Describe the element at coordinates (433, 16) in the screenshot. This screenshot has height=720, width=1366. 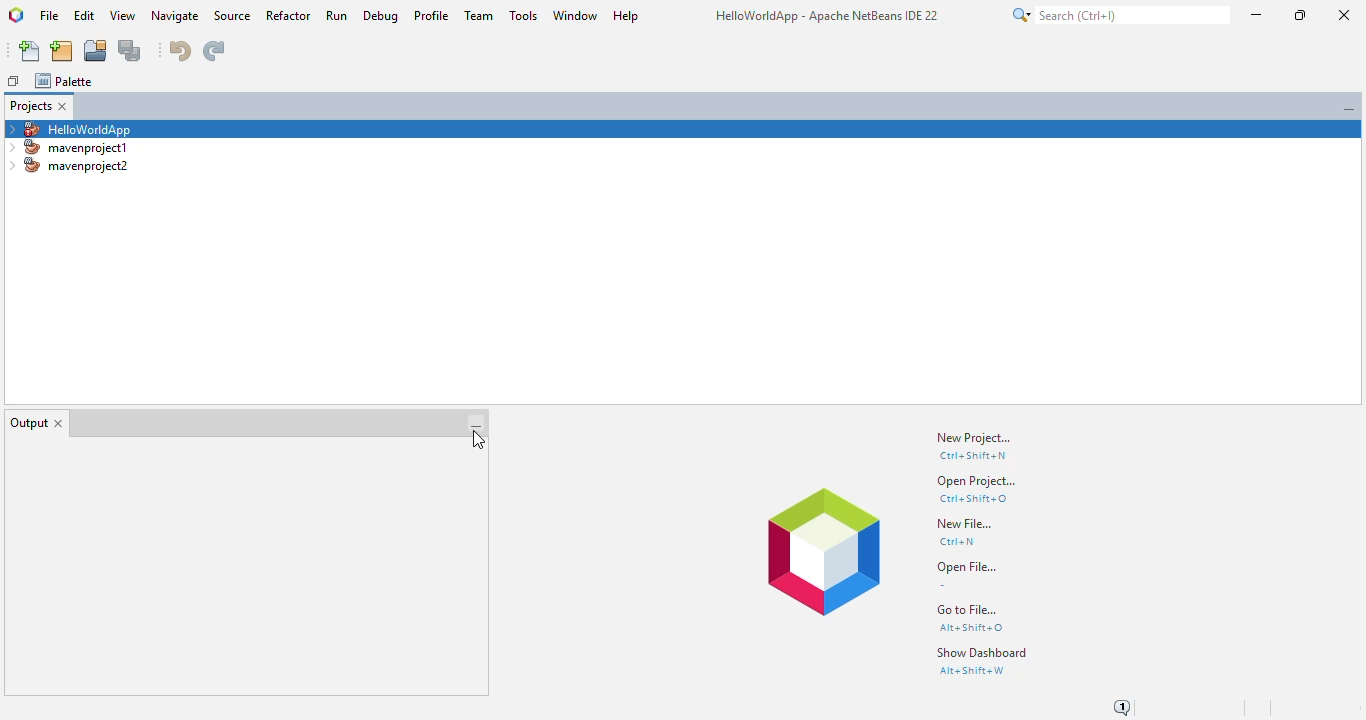
I see `profile` at that location.